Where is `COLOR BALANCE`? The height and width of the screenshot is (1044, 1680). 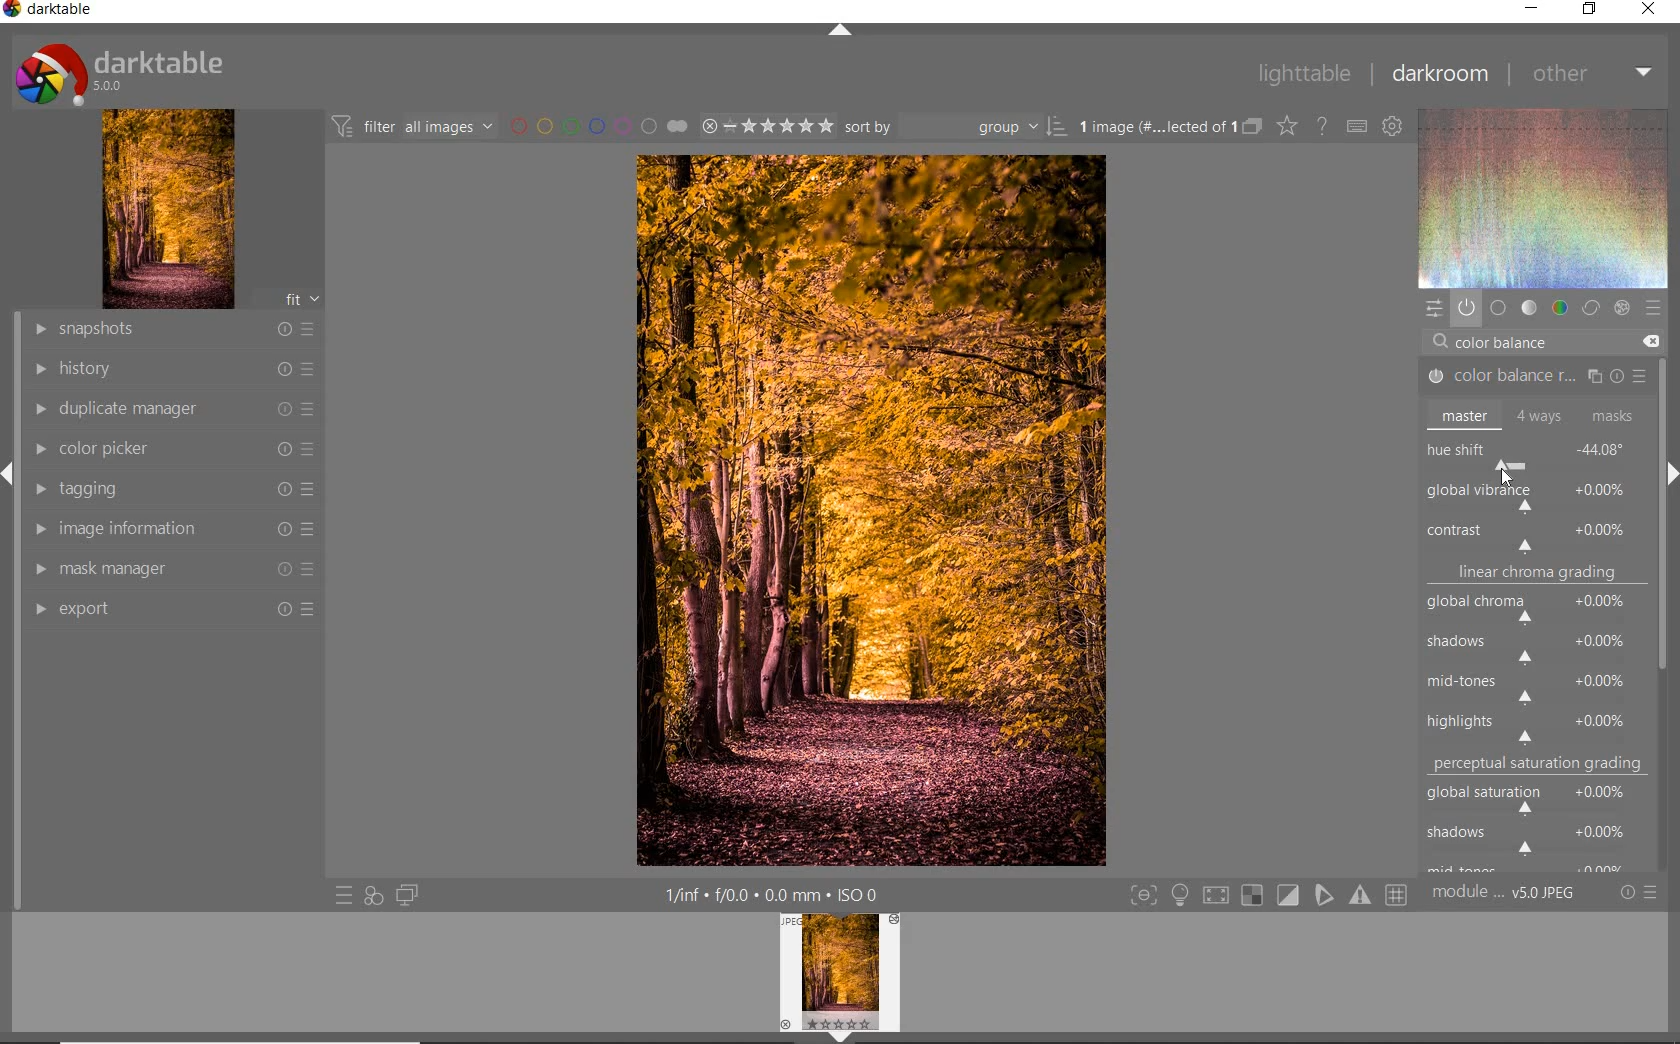 COLOR BALANCE is located at coordinates (1507, 343).